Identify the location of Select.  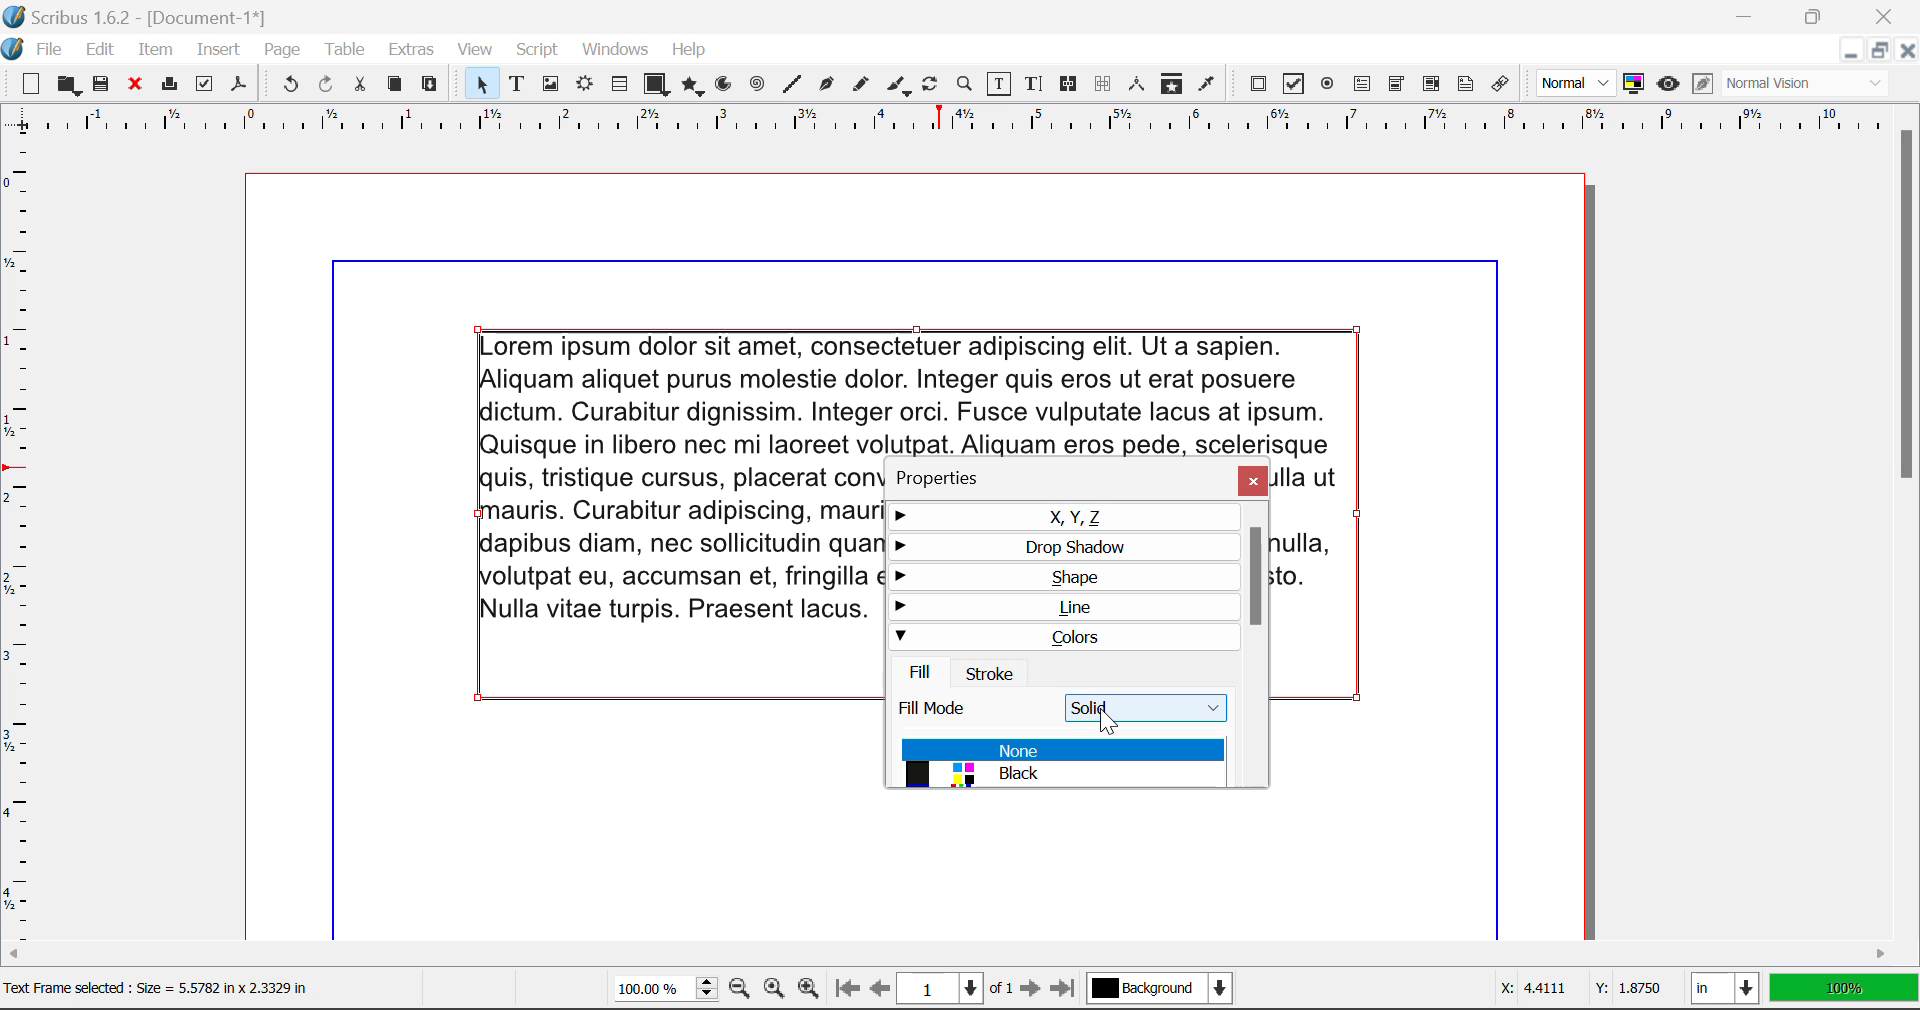
(480, 84).